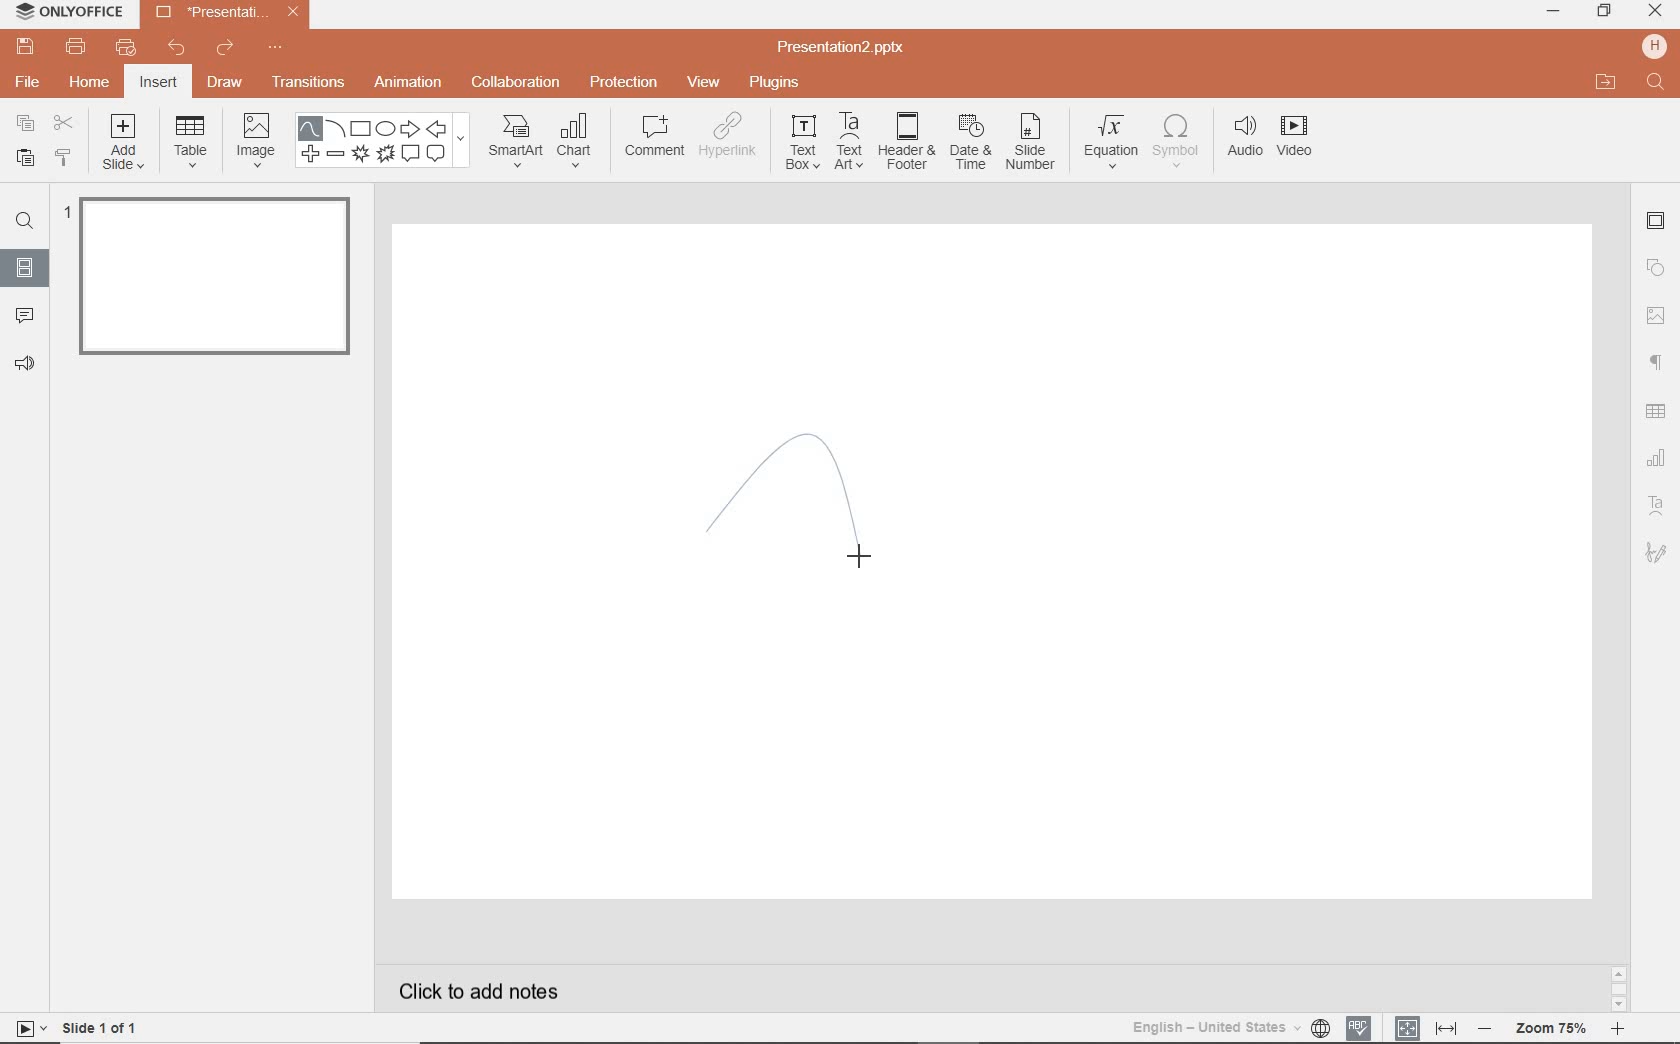  What do you see at coordinates (226, 84) in the screenshot?
I see `DRAW` at bounding box center [226, 84].